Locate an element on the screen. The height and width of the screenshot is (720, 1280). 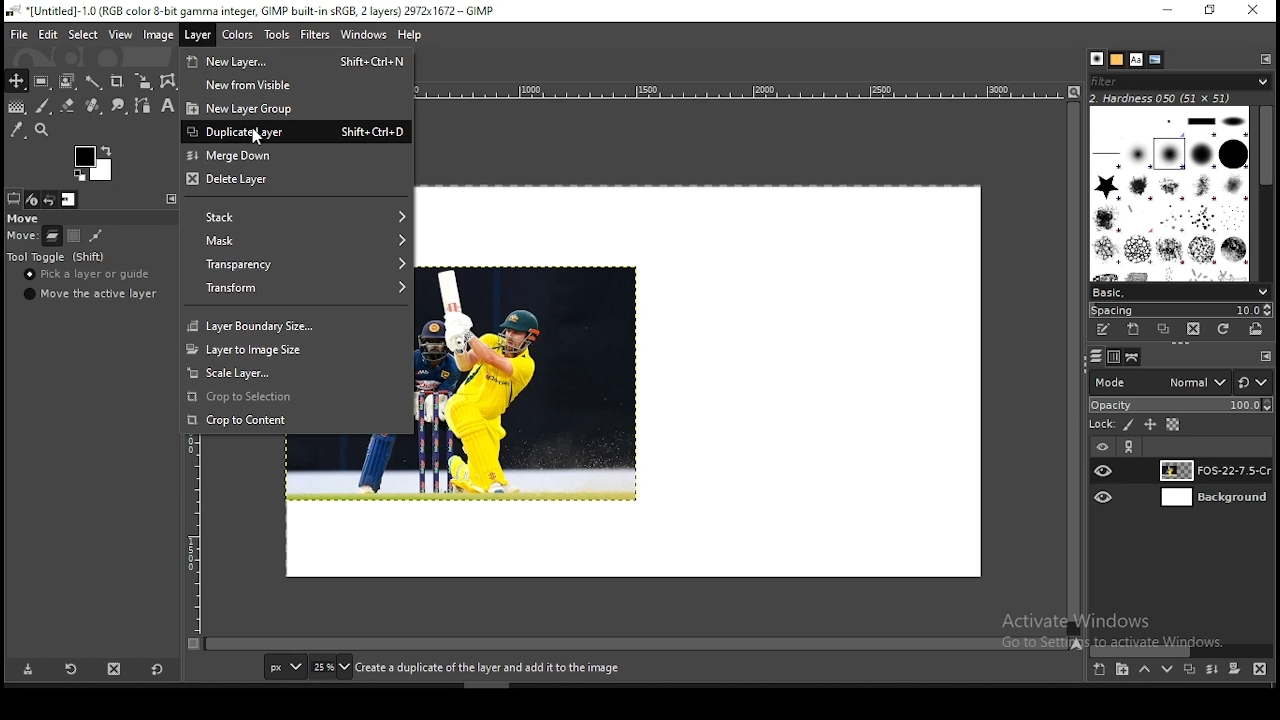
lock alpha channel is located at coordinates (1172, 425).